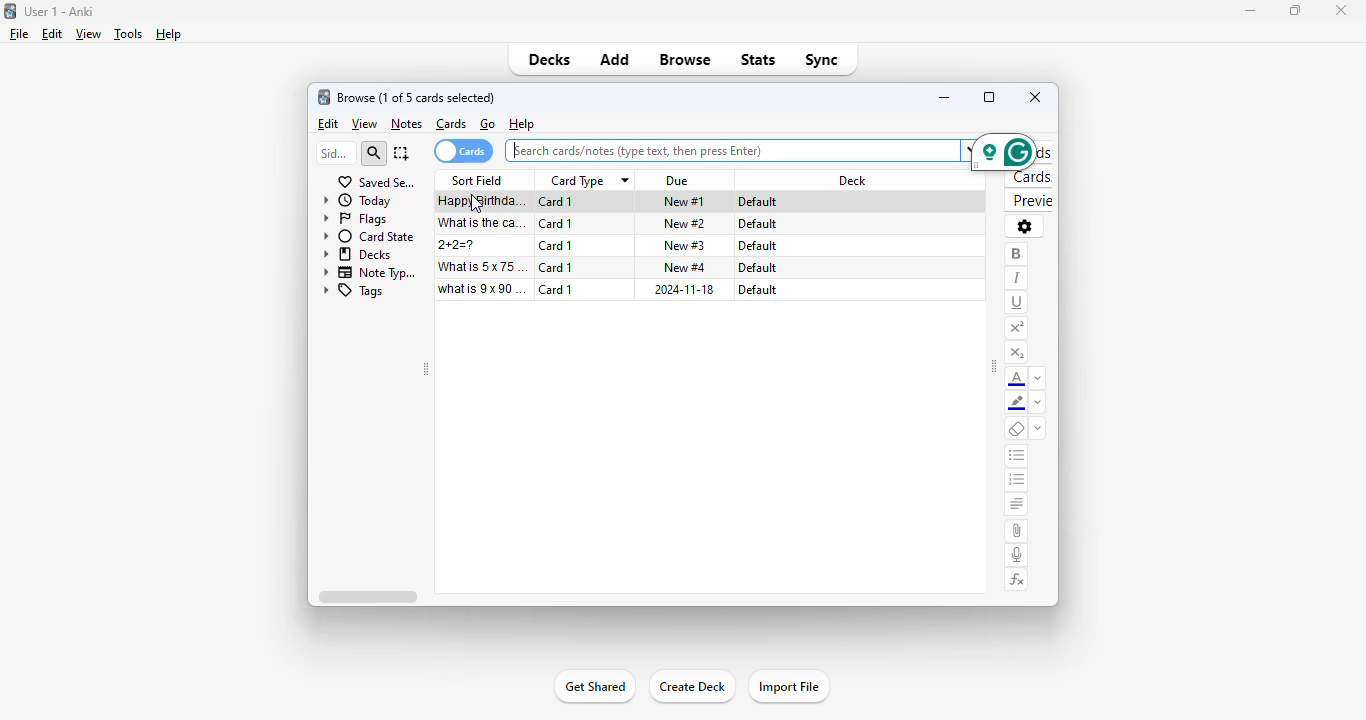  I want to click on deck, so click(853, 180).